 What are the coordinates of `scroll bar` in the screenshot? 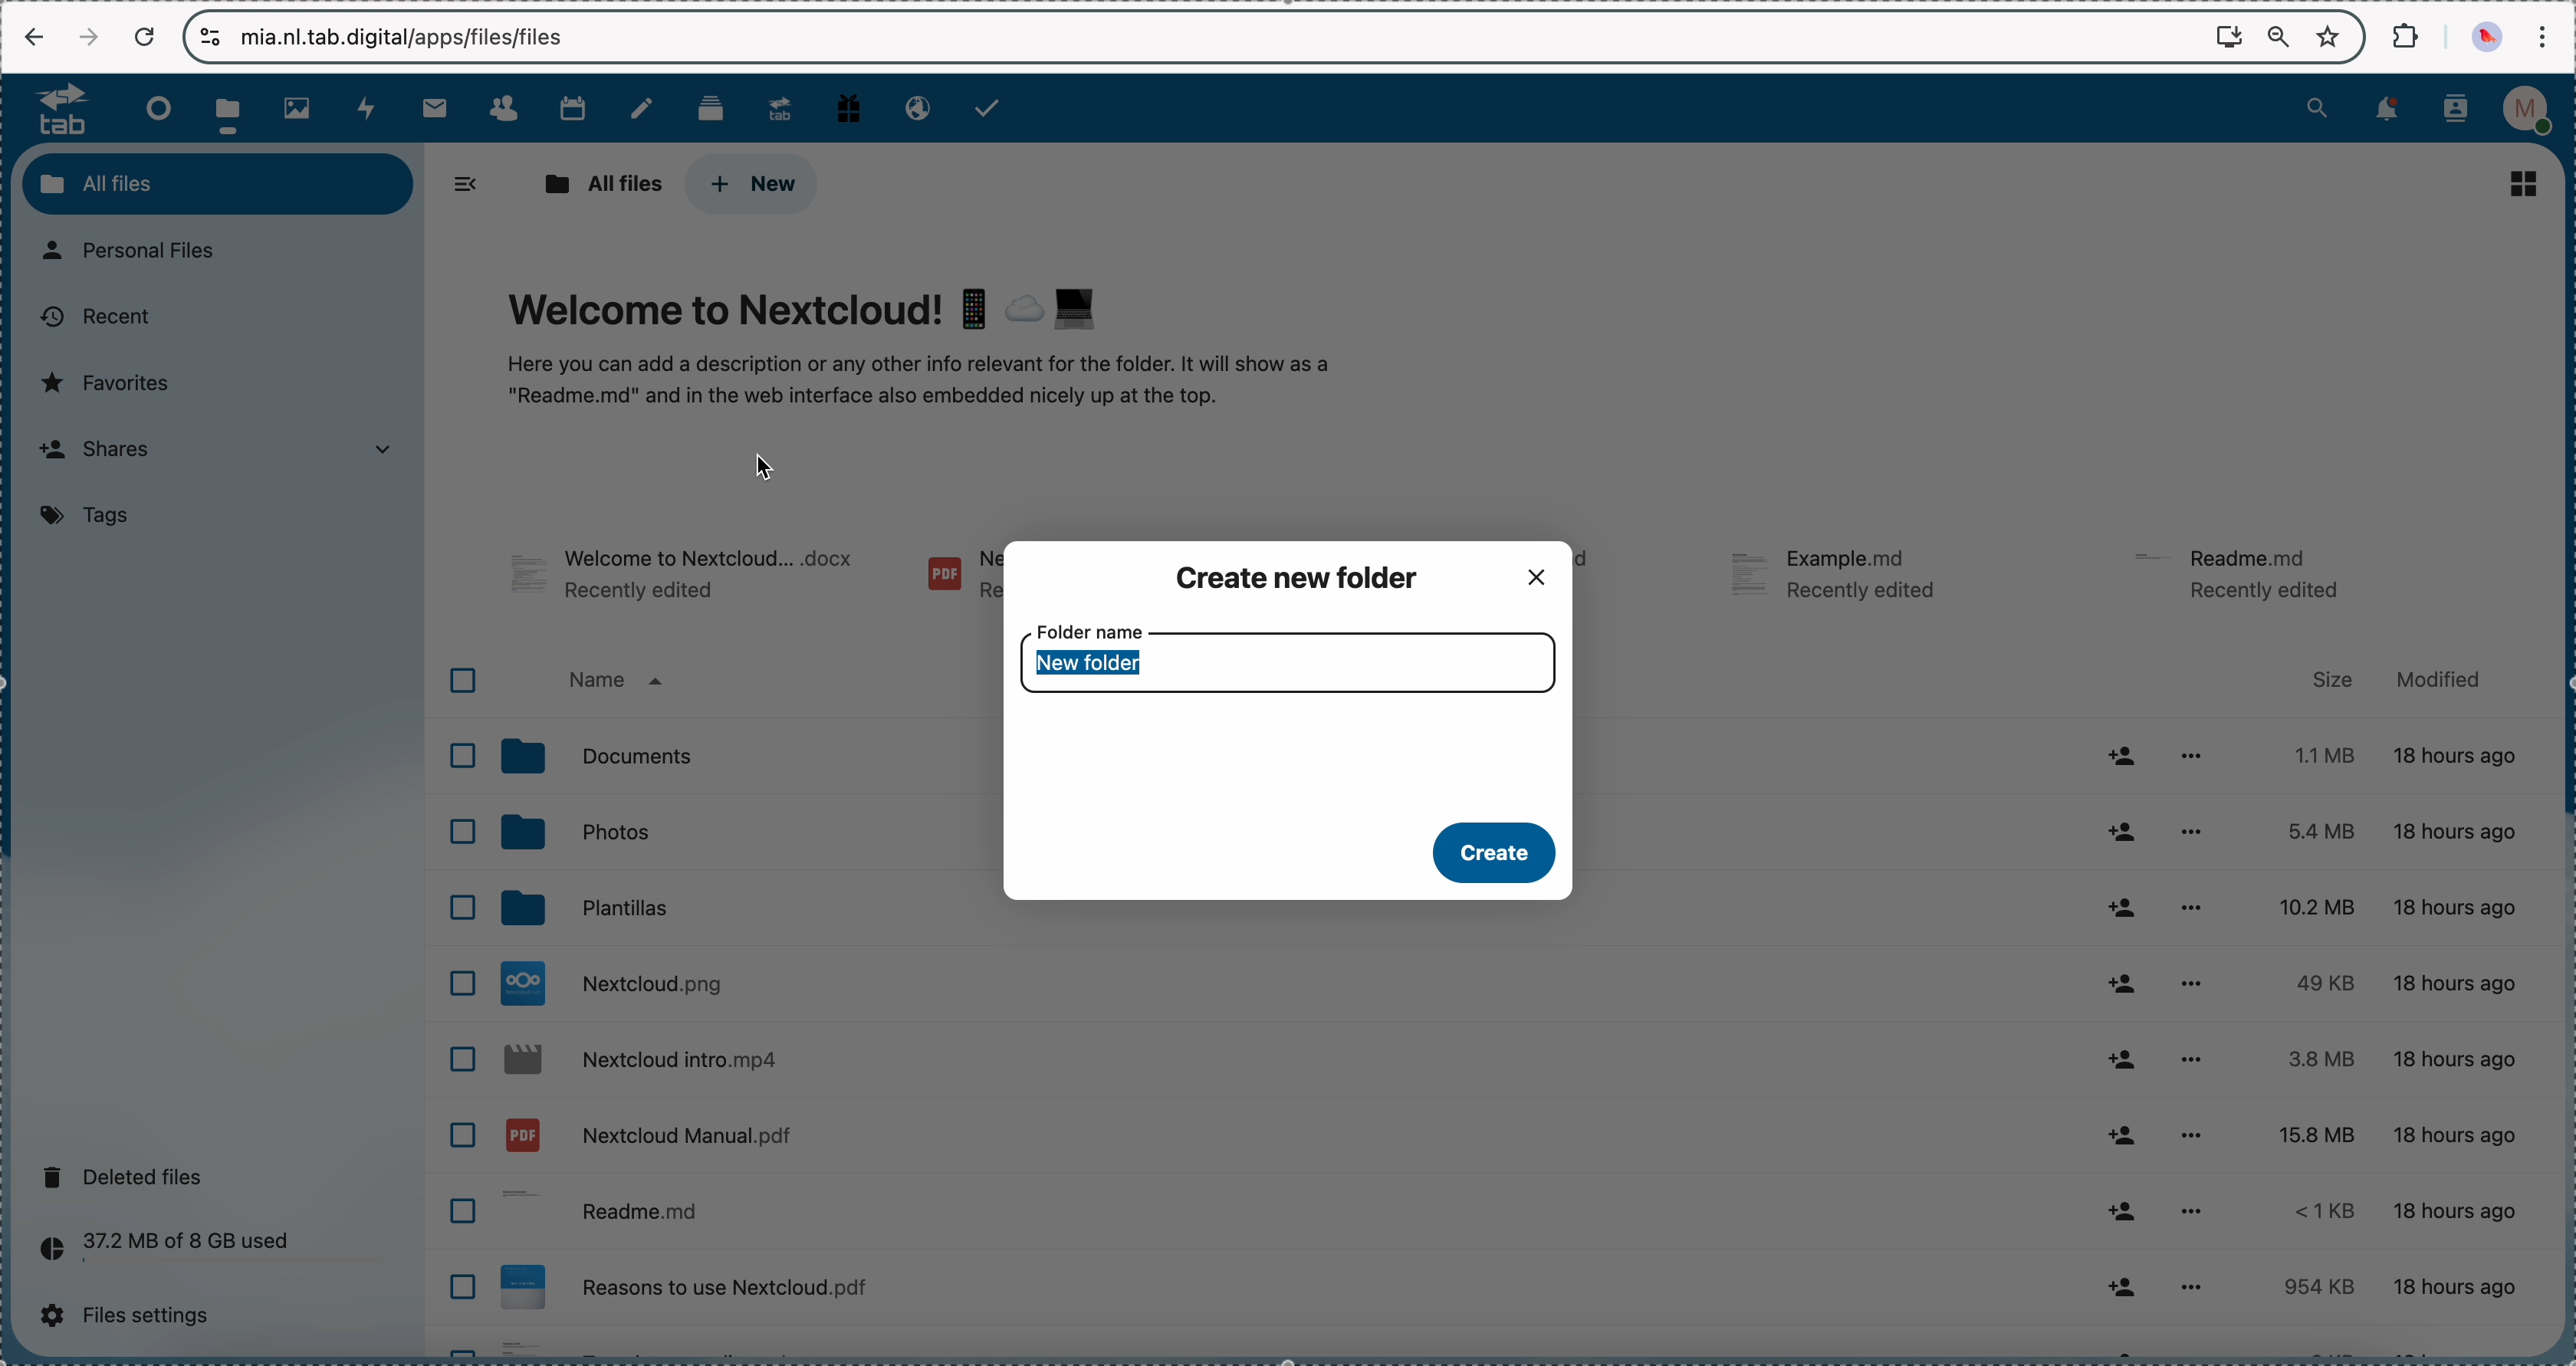 It's located at (2560, 531).